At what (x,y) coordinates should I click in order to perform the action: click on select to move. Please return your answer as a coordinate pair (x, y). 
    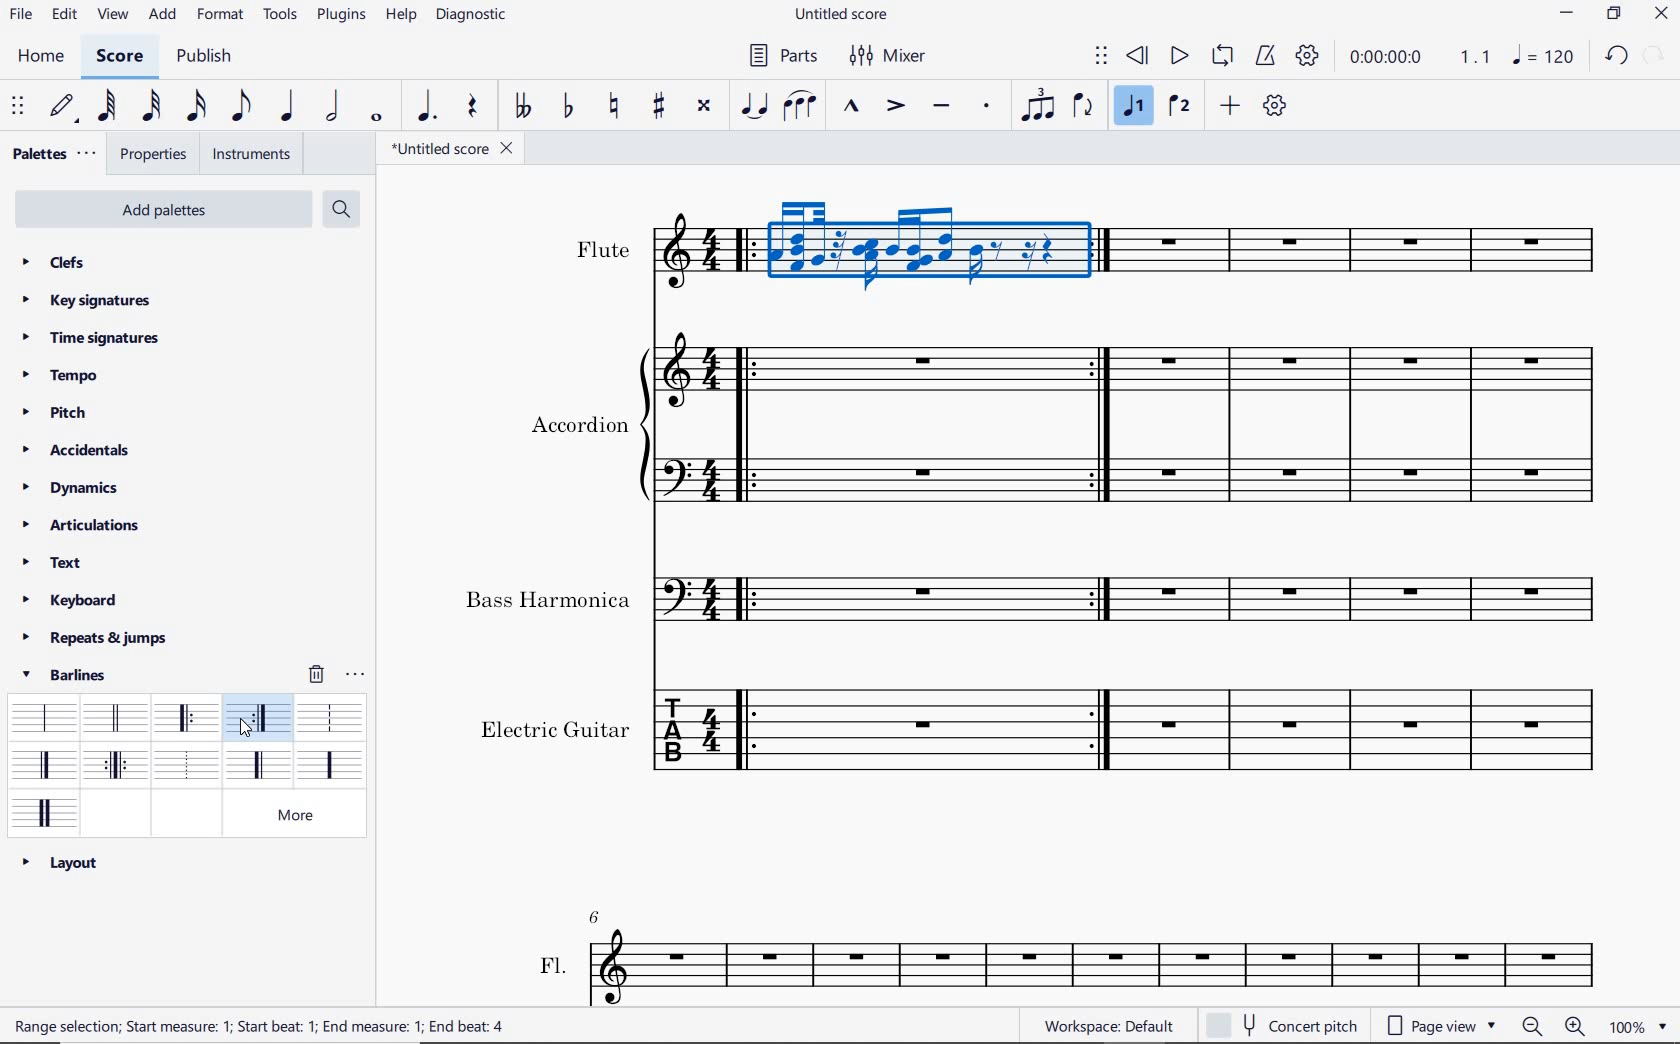
    Looking at the image, I should click on (18, 107).